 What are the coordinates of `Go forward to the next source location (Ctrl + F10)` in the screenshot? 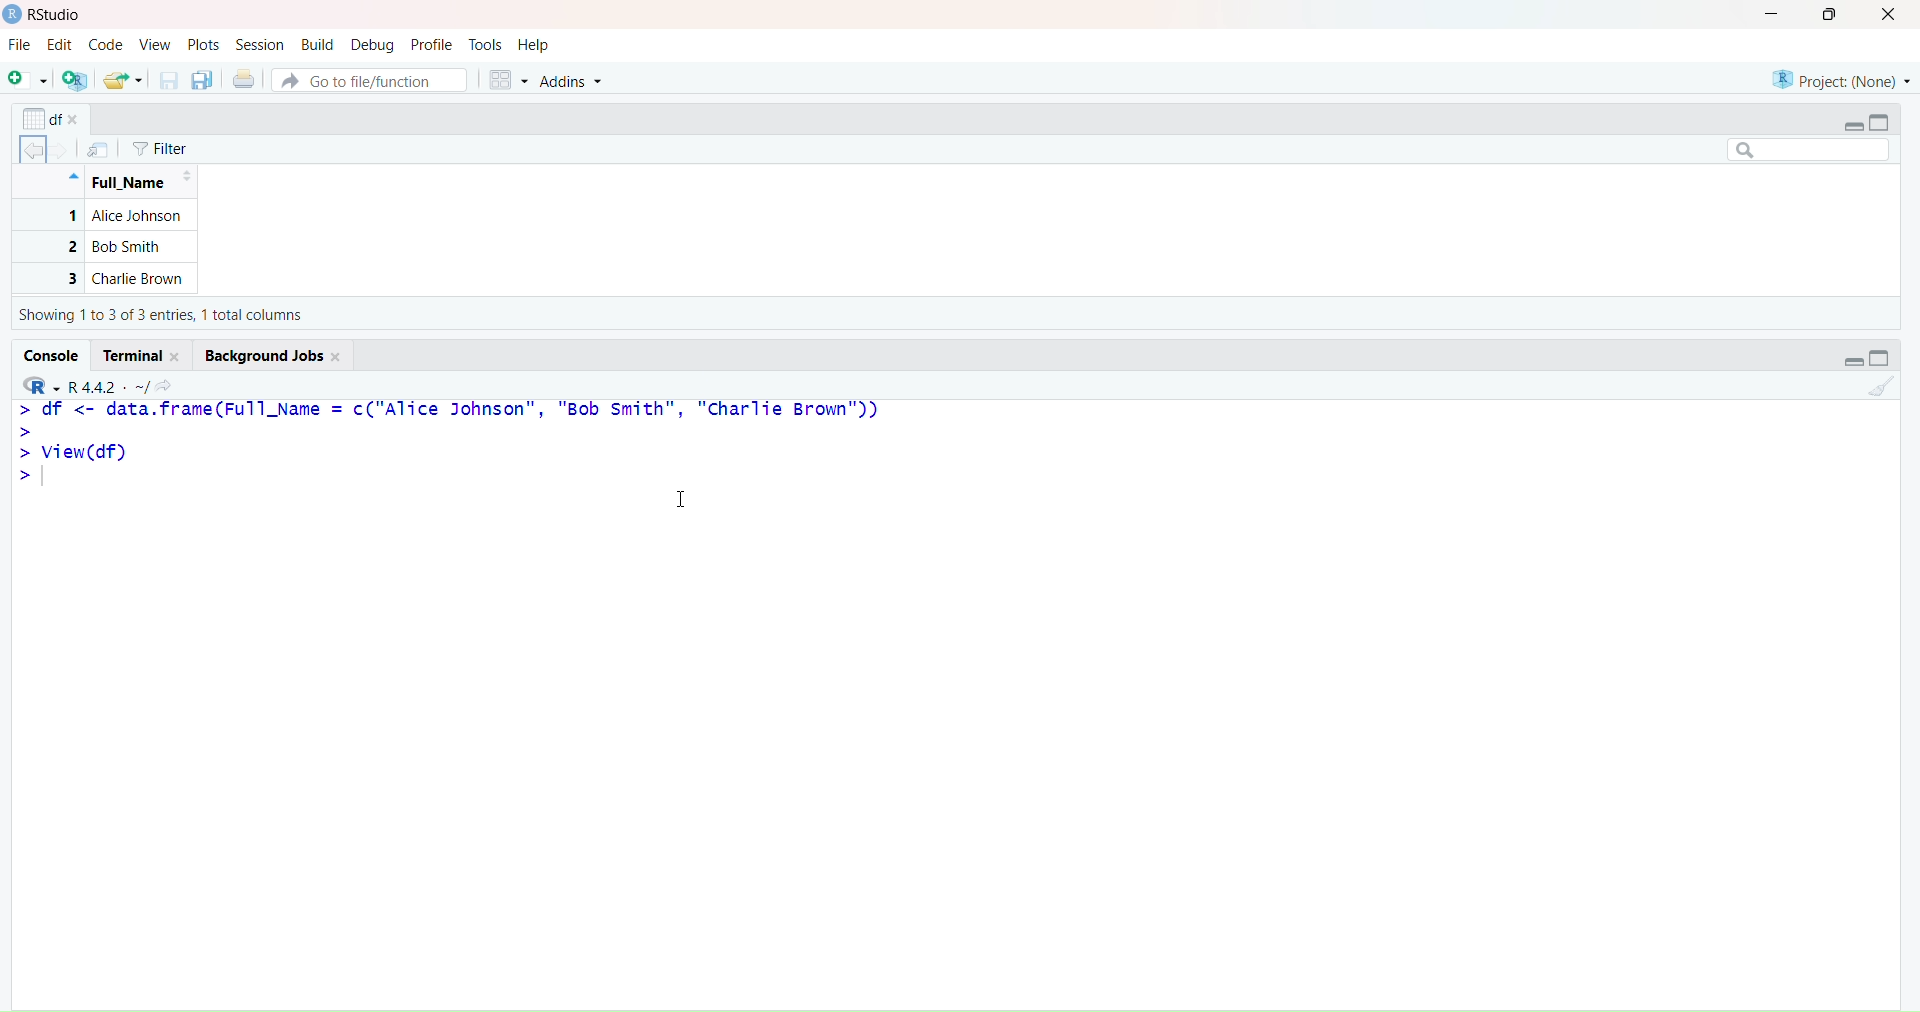 It's located at (64, 145).